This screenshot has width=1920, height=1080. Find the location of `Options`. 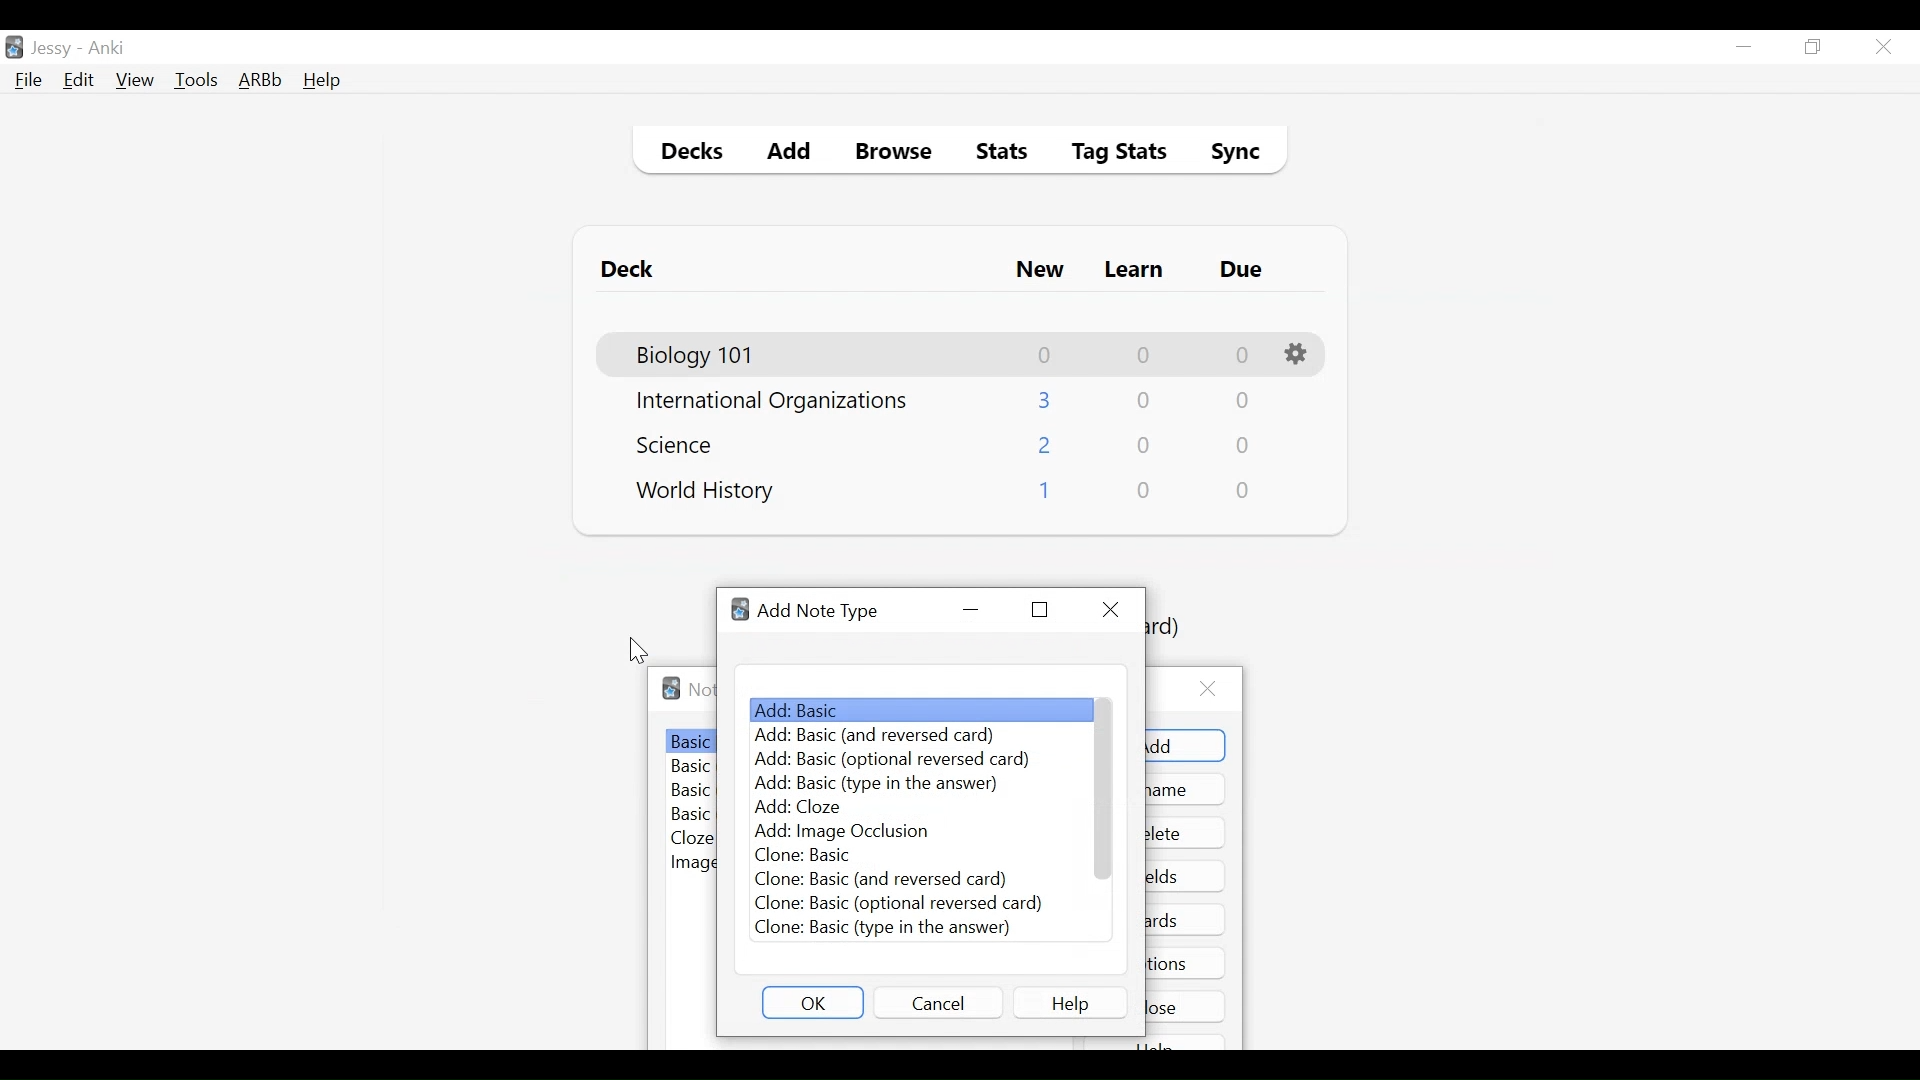

Options is located at coordinates (1299, 355).